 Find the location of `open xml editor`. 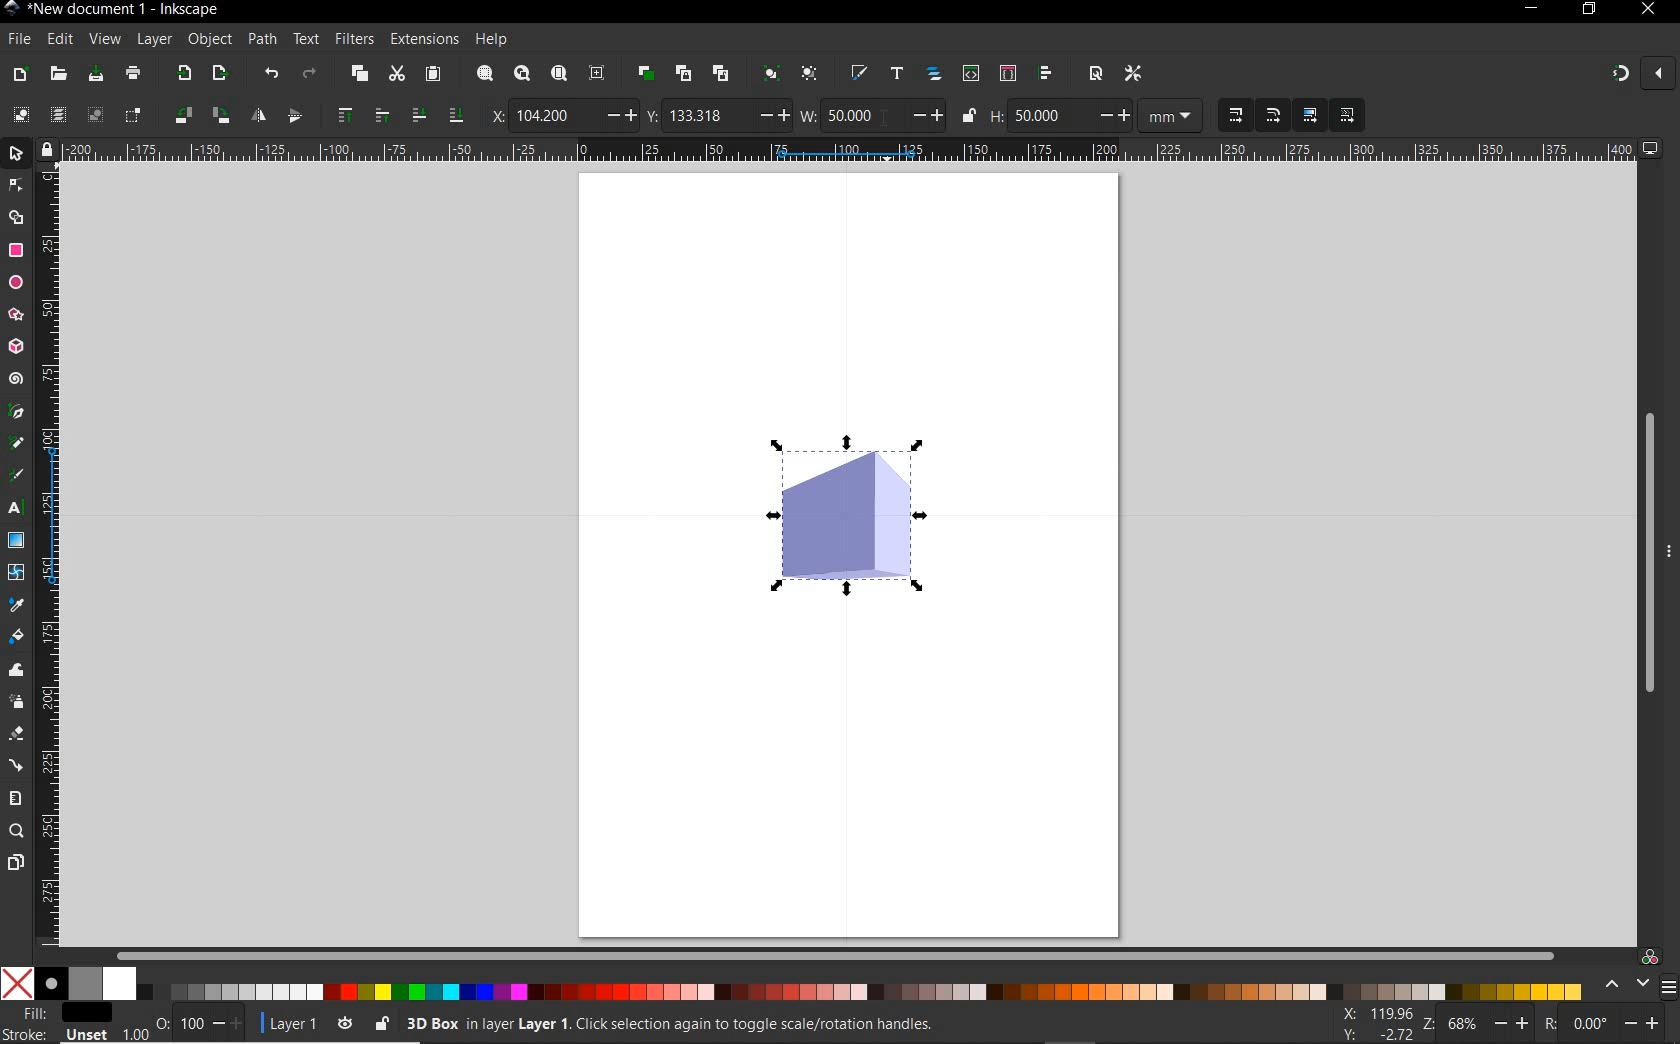

open xml editor is located at coordinates (970, 73).